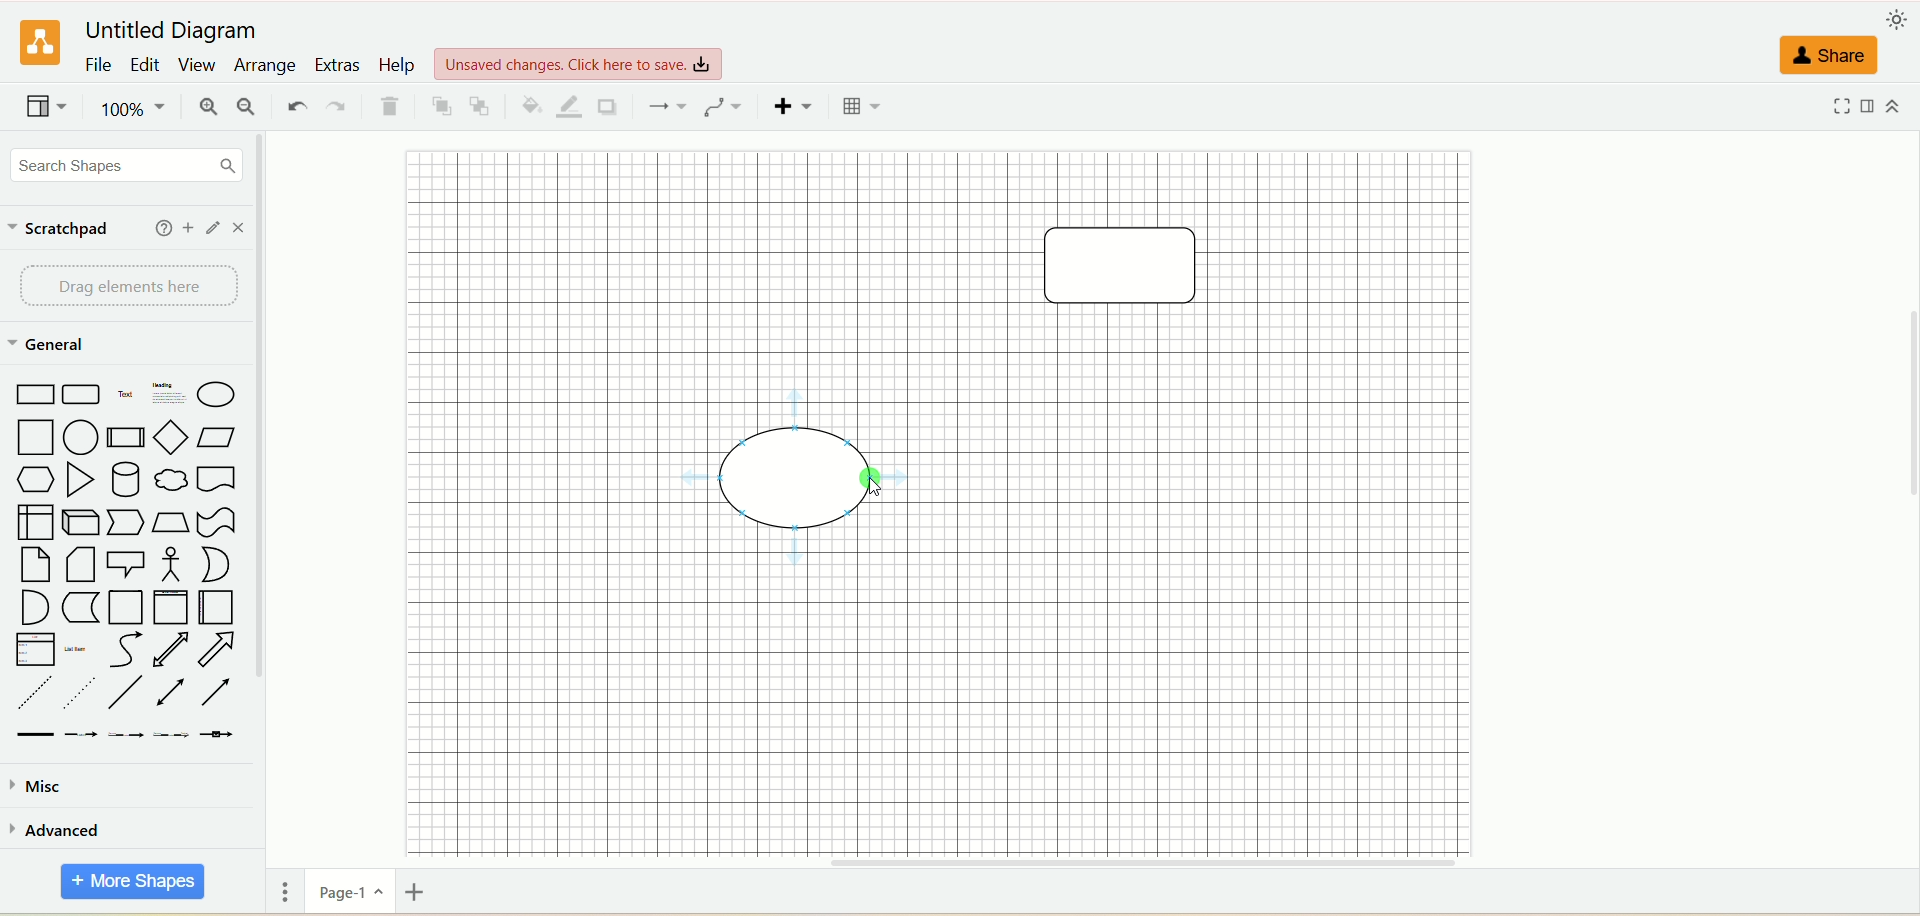 The image size is (1920, 916). I want to click on waypoints, so click(723, 107).